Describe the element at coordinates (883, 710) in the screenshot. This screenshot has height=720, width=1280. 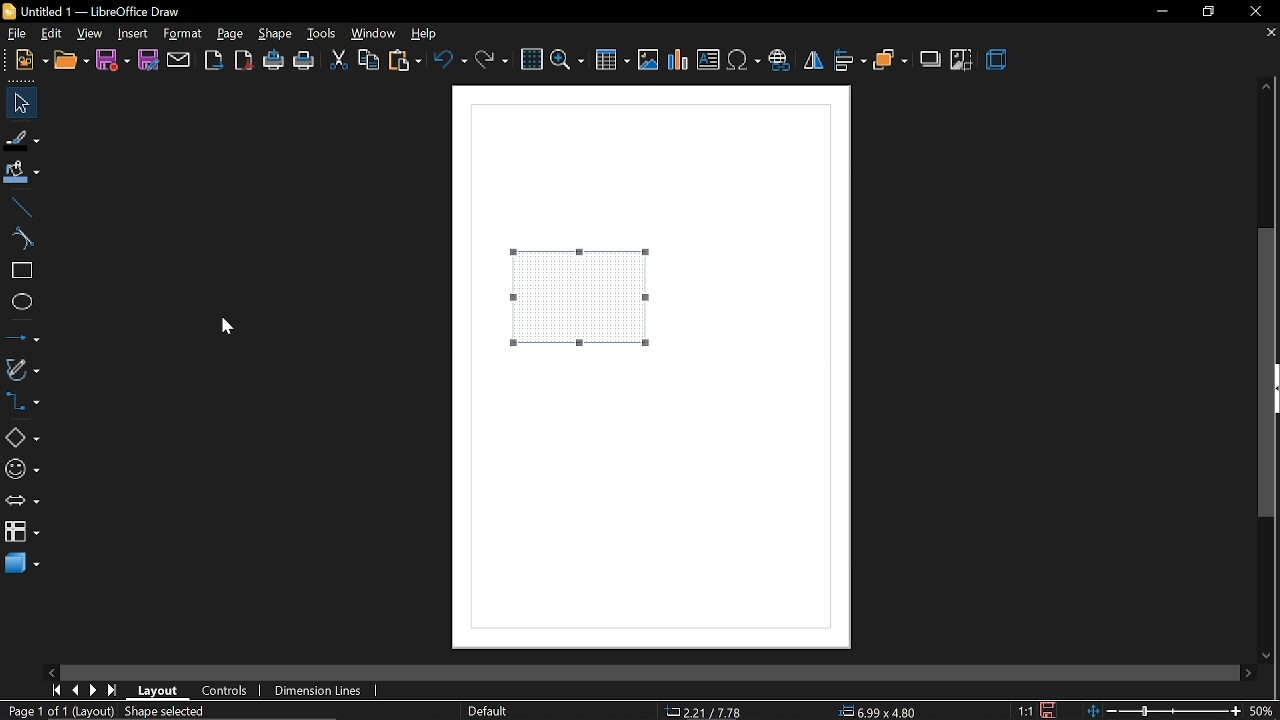
I see `position` at that location.